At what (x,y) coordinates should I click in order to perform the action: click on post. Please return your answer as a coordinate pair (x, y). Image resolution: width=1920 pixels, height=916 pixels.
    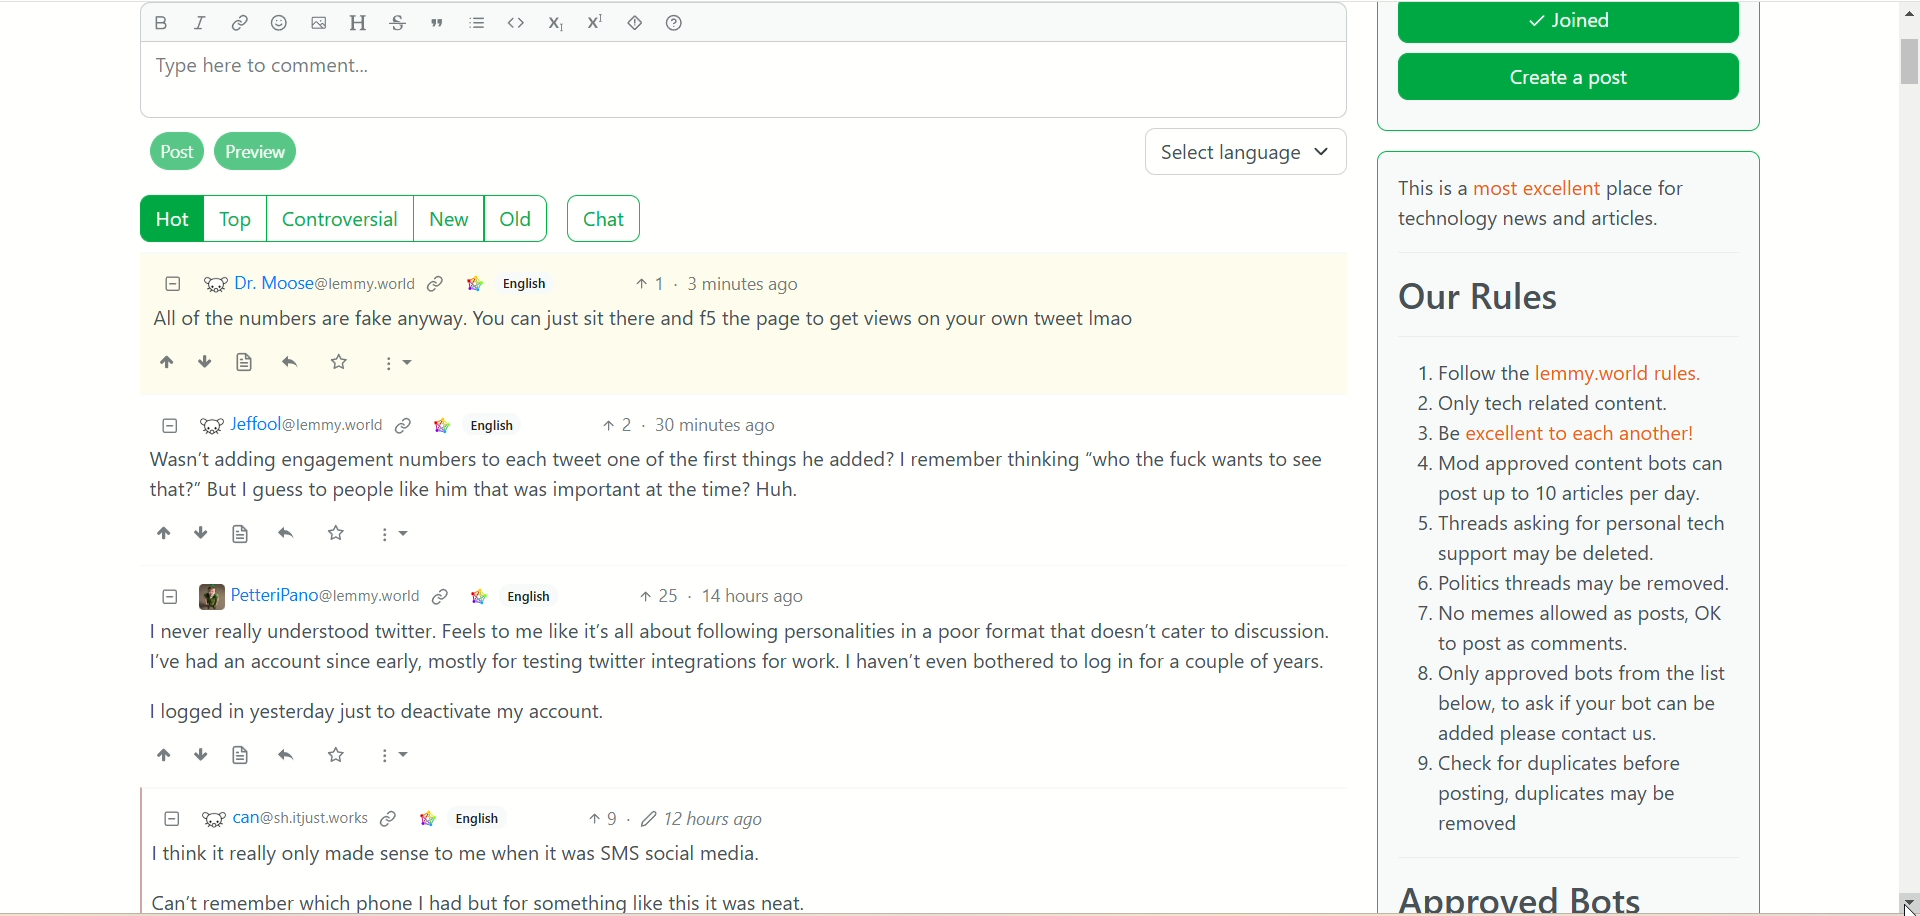
    Looking at the image, I should click on (177, 150).